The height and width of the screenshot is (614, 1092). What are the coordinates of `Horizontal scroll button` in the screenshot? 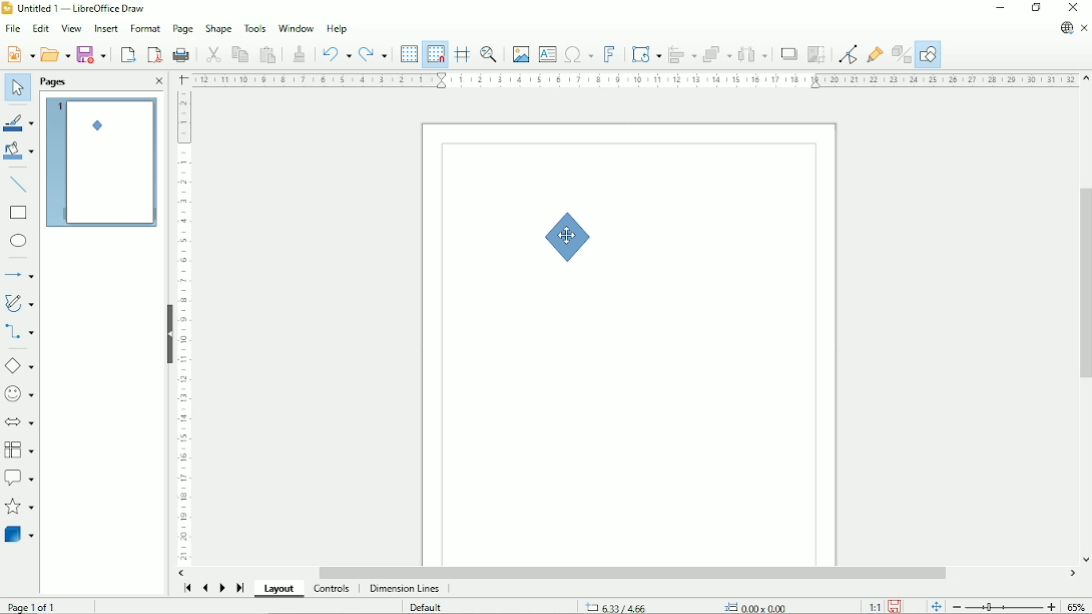 It's located at (182, 572).